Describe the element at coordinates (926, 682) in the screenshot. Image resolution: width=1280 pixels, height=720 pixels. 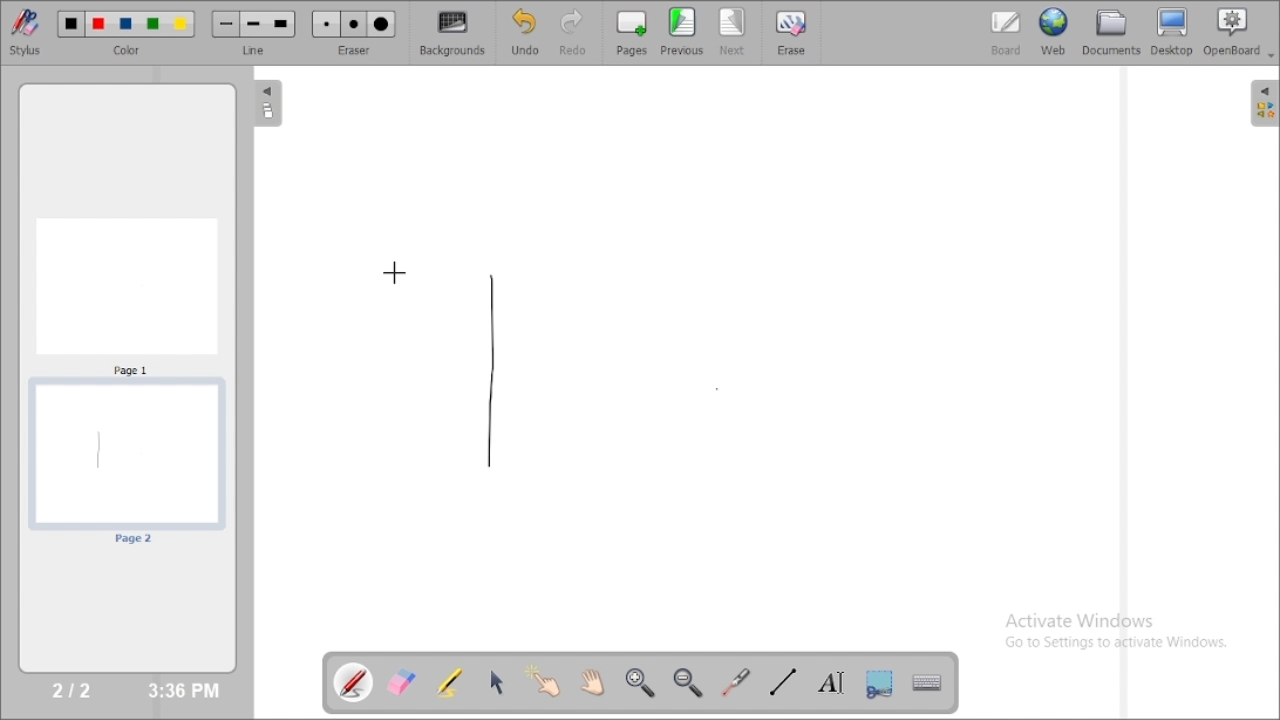
I see `display virtual keyboard` at that location.